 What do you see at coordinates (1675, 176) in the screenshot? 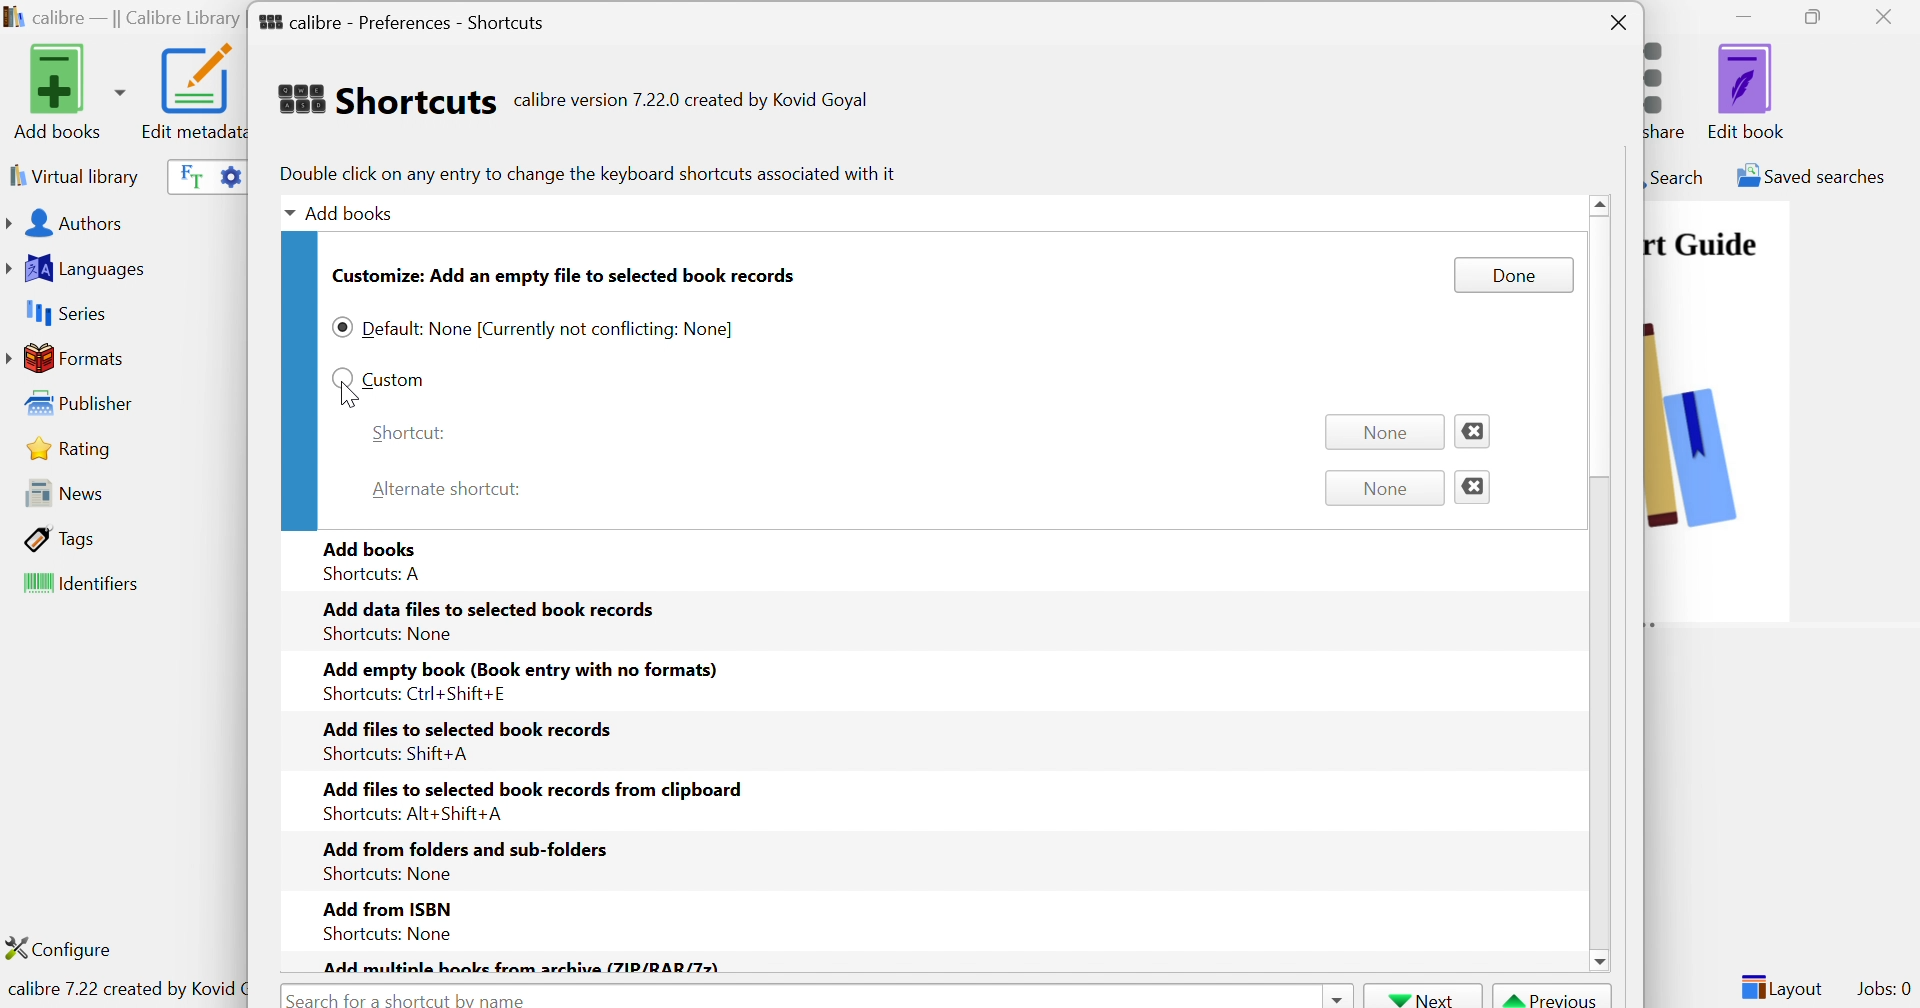
I see `Search` at bounding box center [1675, 176].